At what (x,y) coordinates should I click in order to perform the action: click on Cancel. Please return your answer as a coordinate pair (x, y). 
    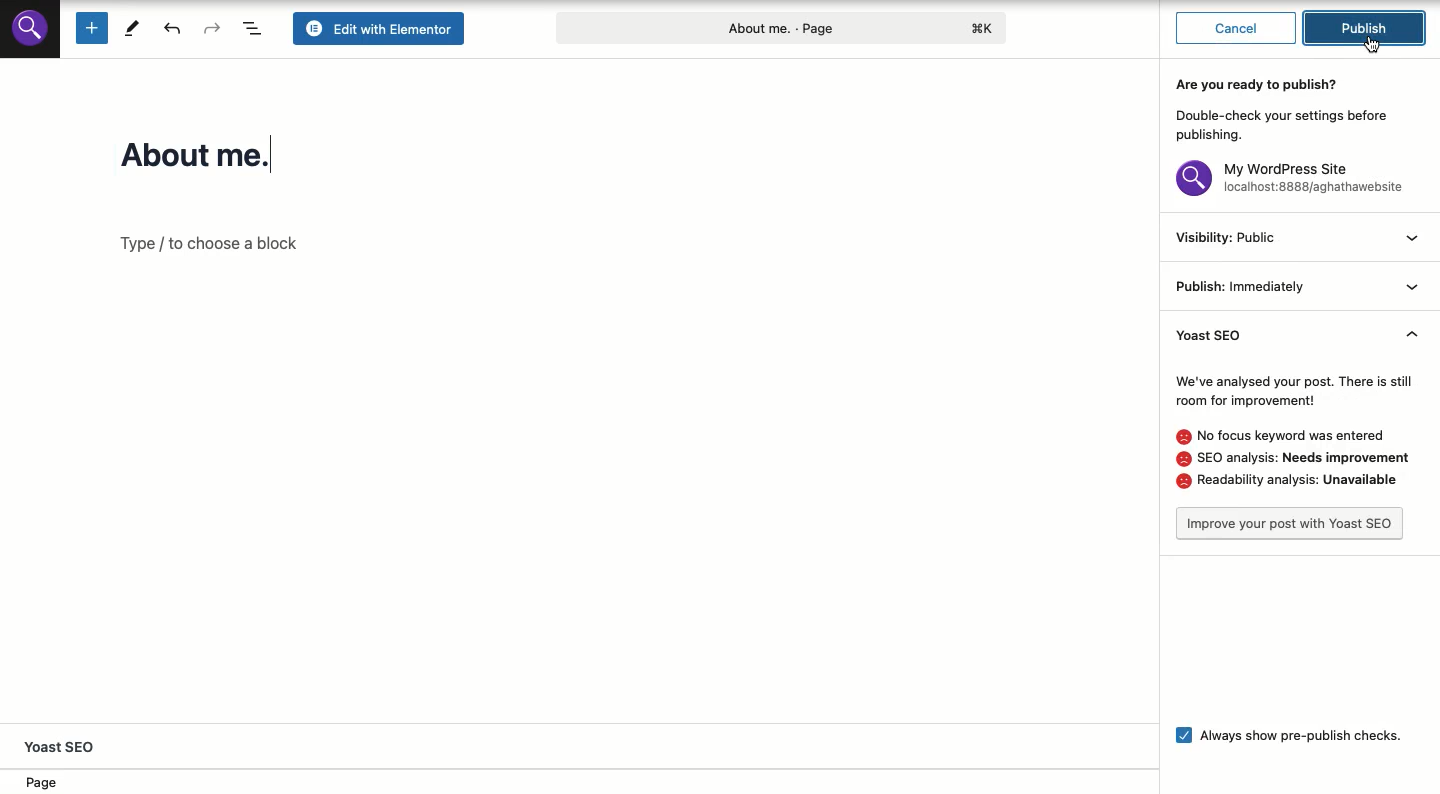
    Looking at the image, I should click on (1236, 26).